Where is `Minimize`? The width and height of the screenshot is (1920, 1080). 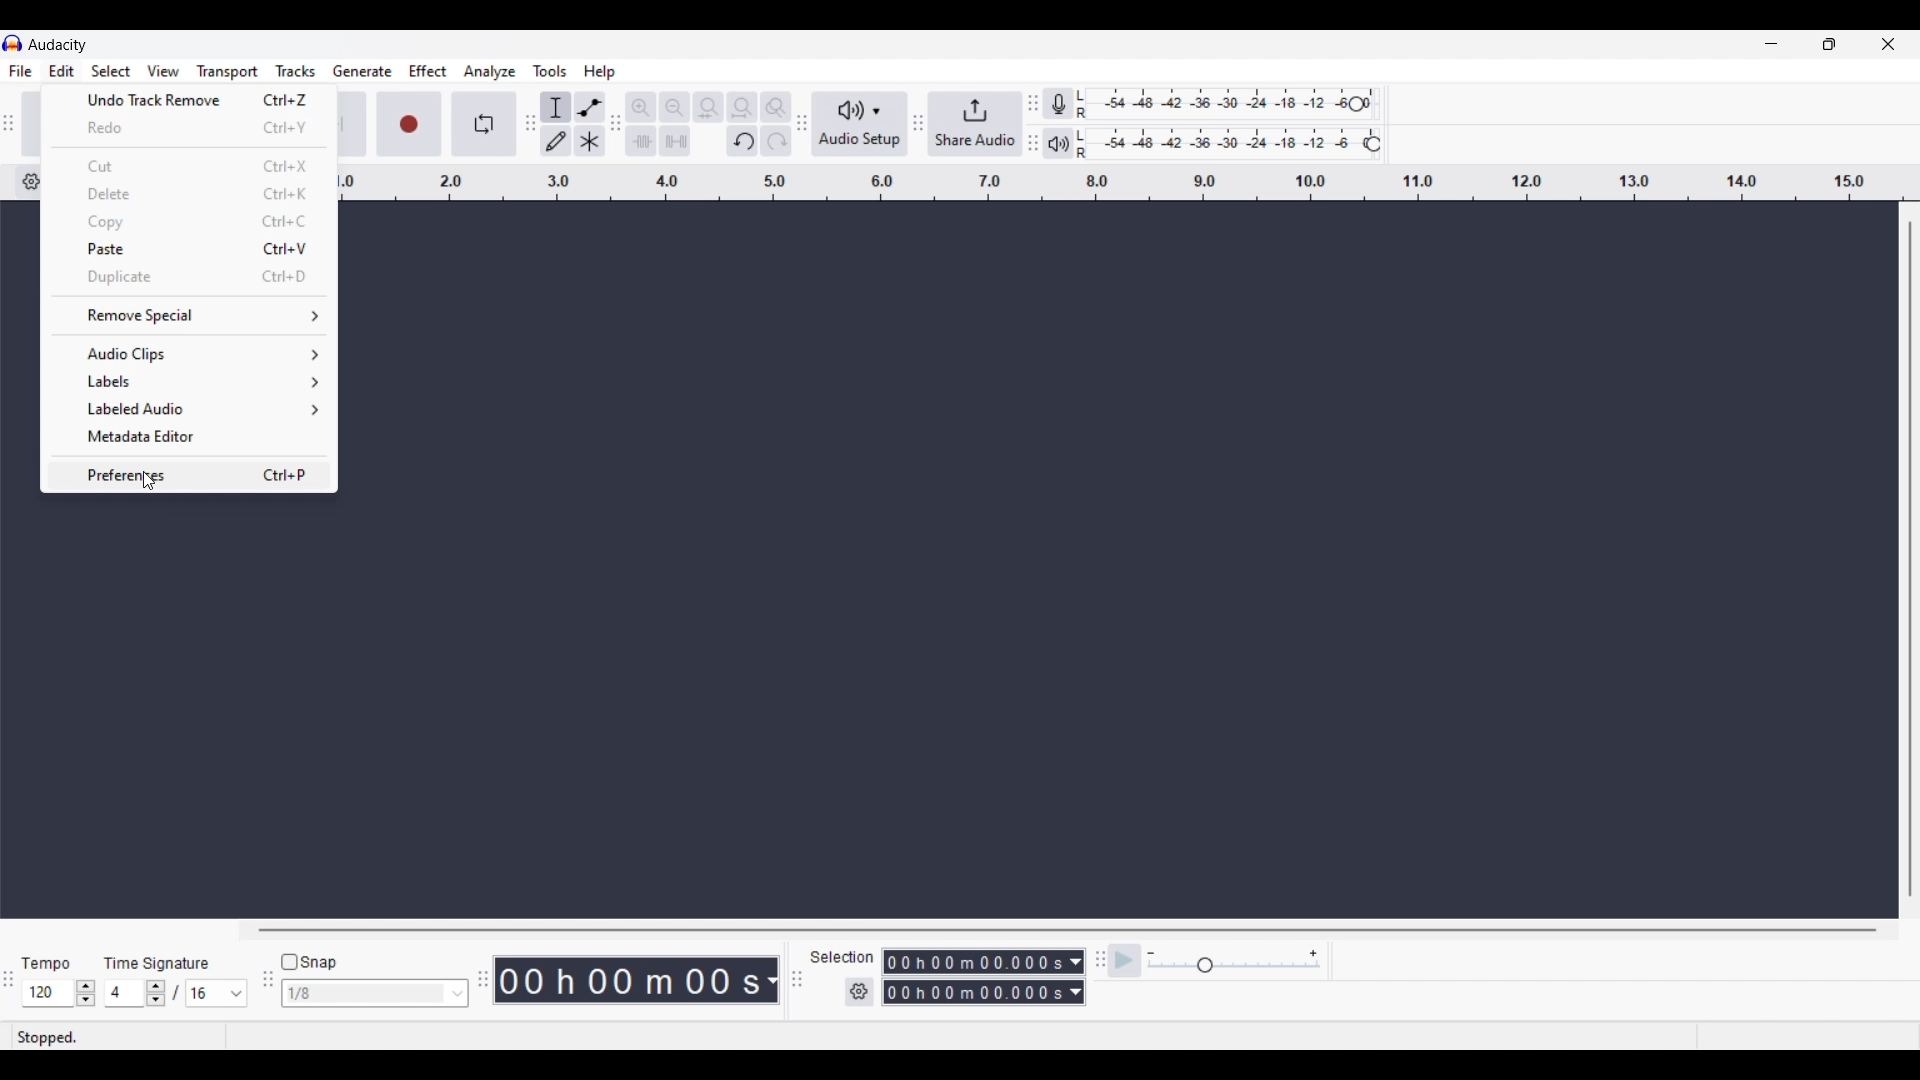 Minimize is located at coordinates (1771, 44).